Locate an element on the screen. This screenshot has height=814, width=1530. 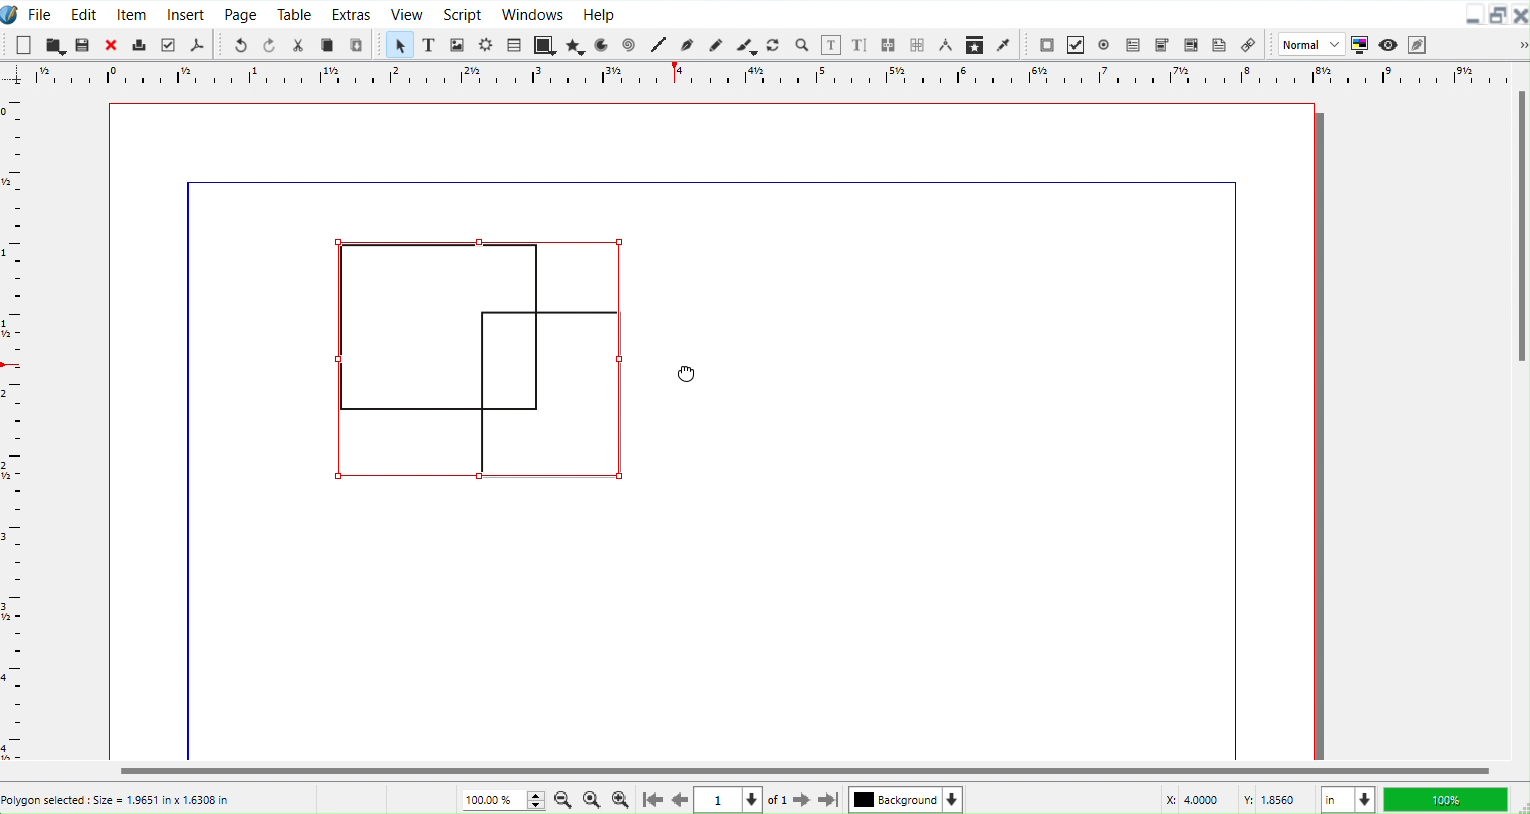
Vertical Scroll Bar is located at coordinates (1519, 409).